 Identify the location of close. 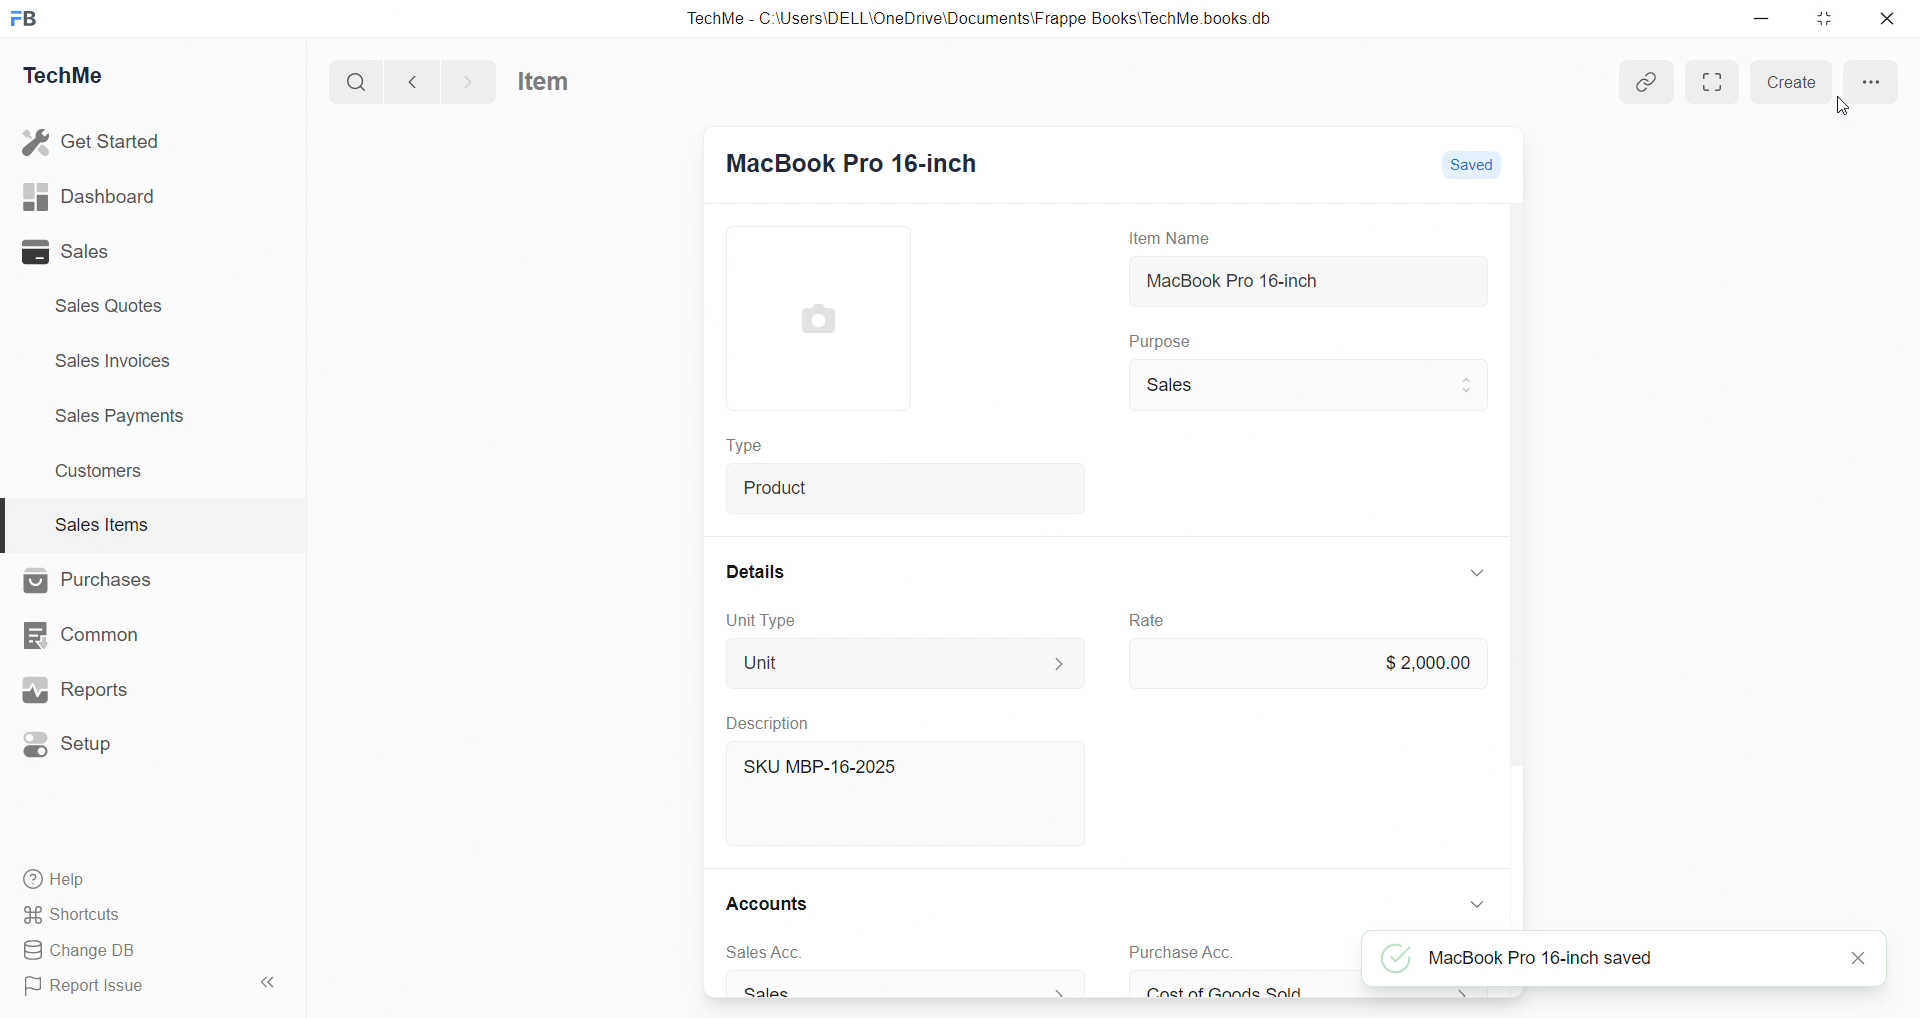
(1858, 959).